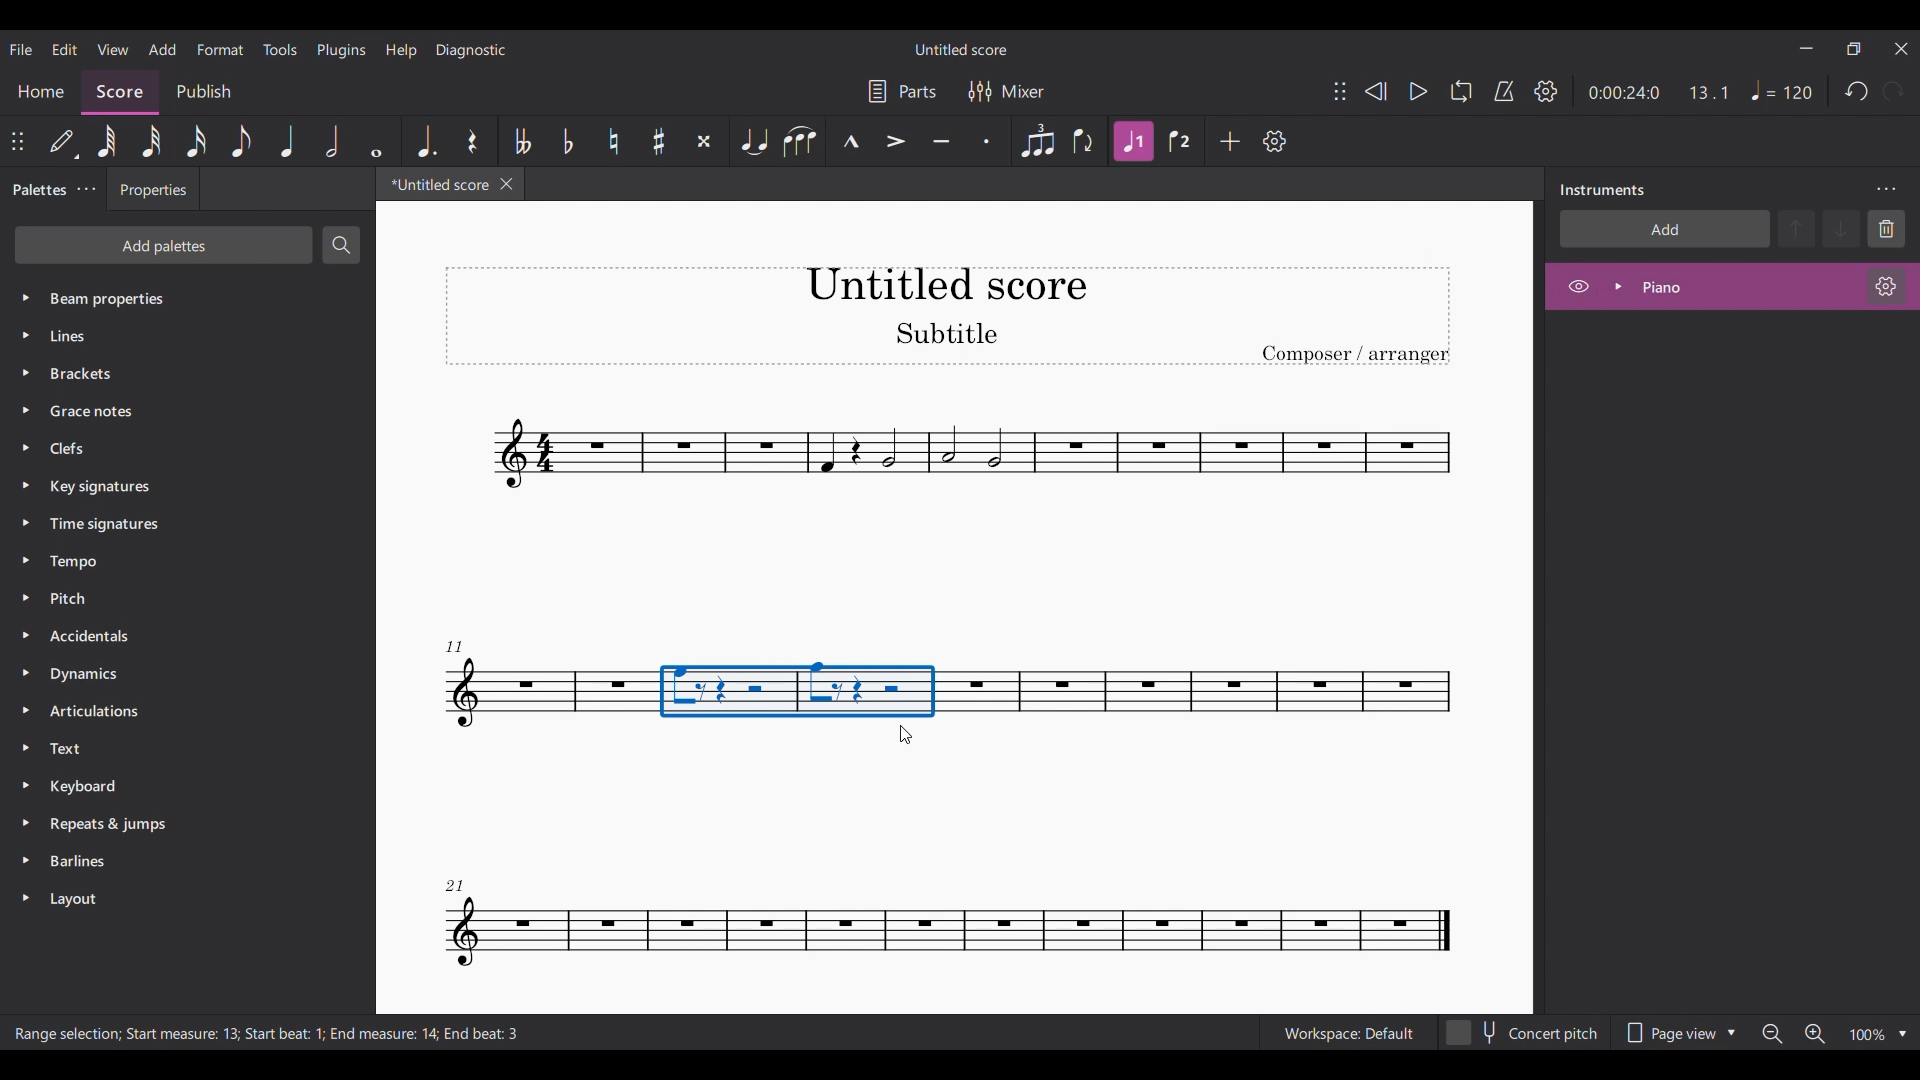 This screenshot has height=1080, width=1920. What do you see at coordinates (1903, 1034) in the screenshot?
I see `Zoom options` at bounding box center [1903, 1034].